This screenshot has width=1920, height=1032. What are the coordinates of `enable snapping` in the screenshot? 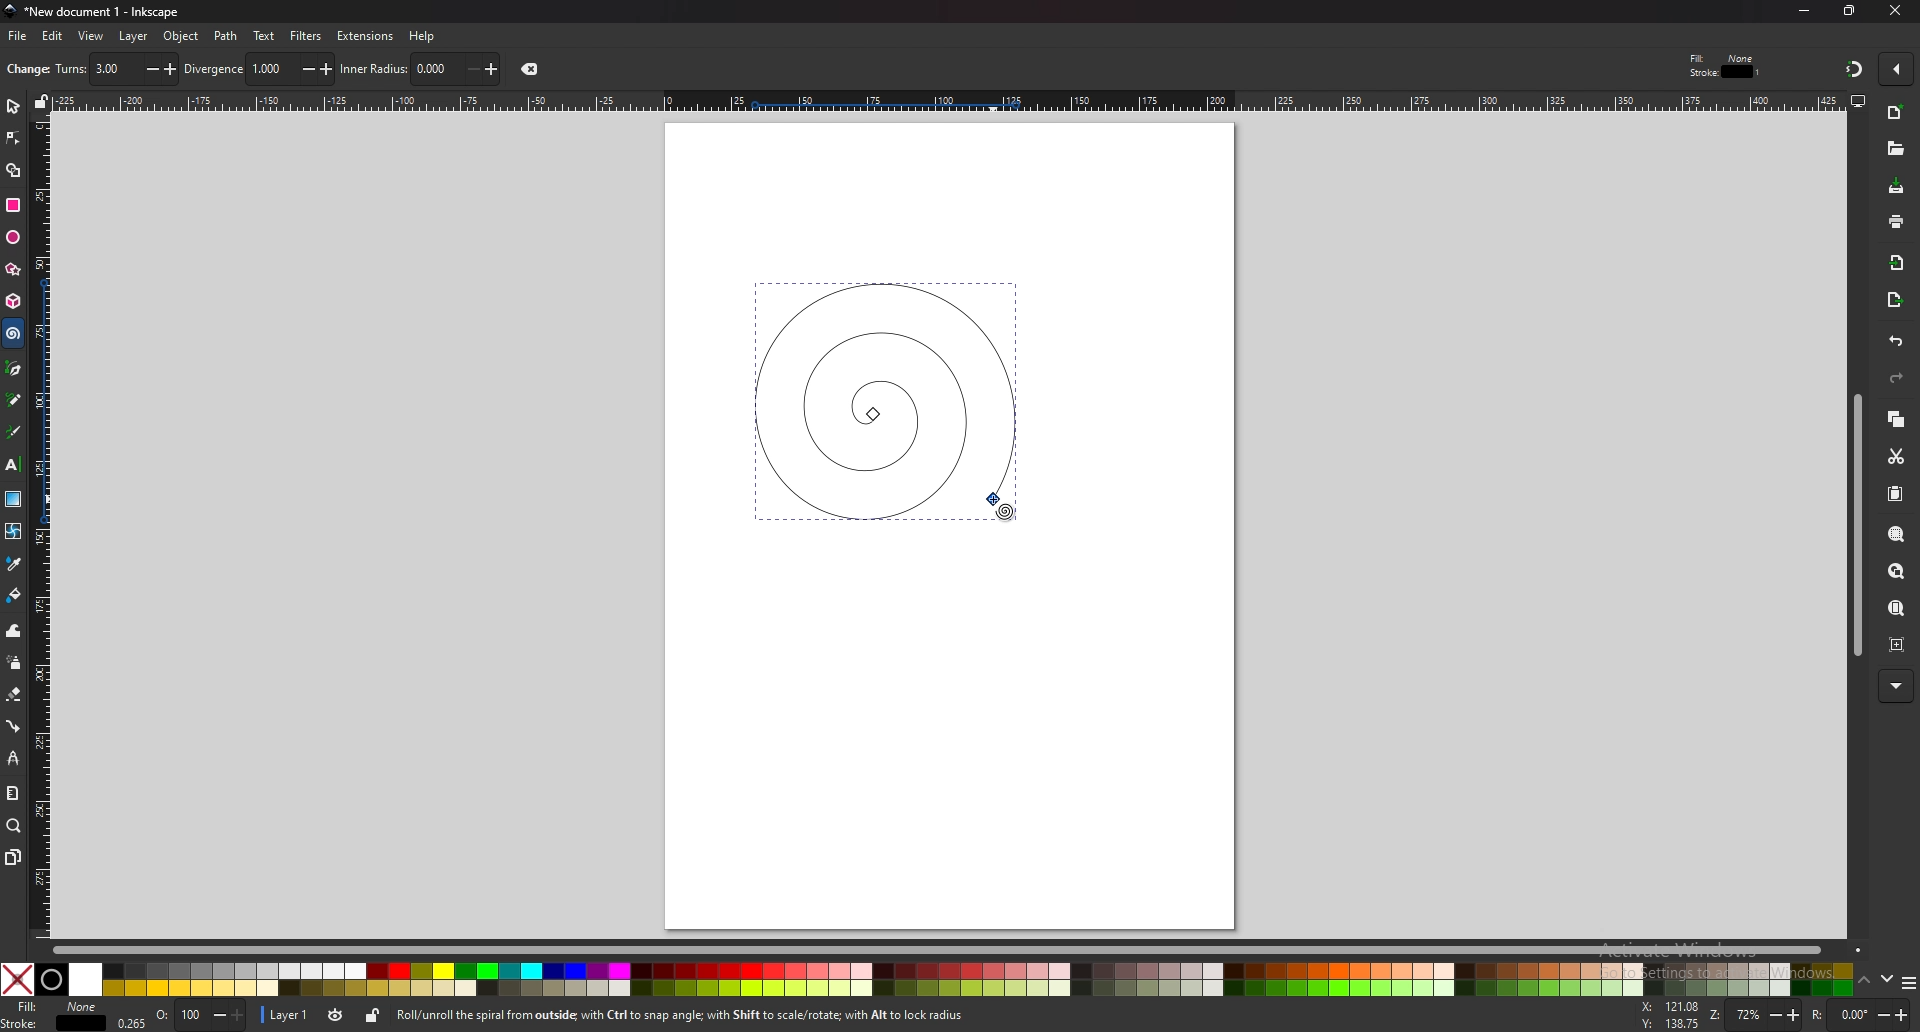 It's located at (1894, 67).